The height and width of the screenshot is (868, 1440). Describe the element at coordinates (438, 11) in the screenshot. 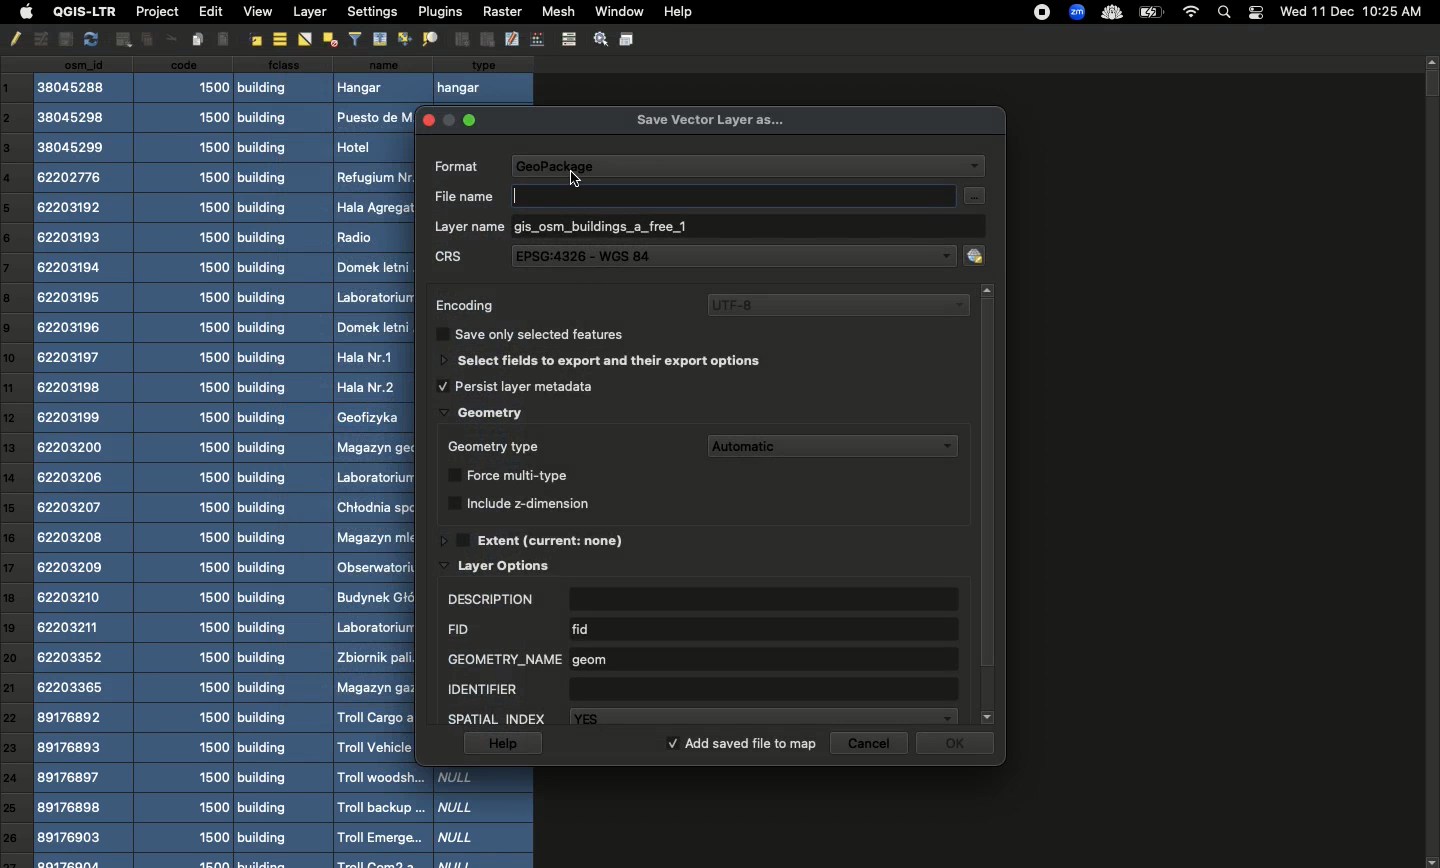

I see `Plugins` at that location.